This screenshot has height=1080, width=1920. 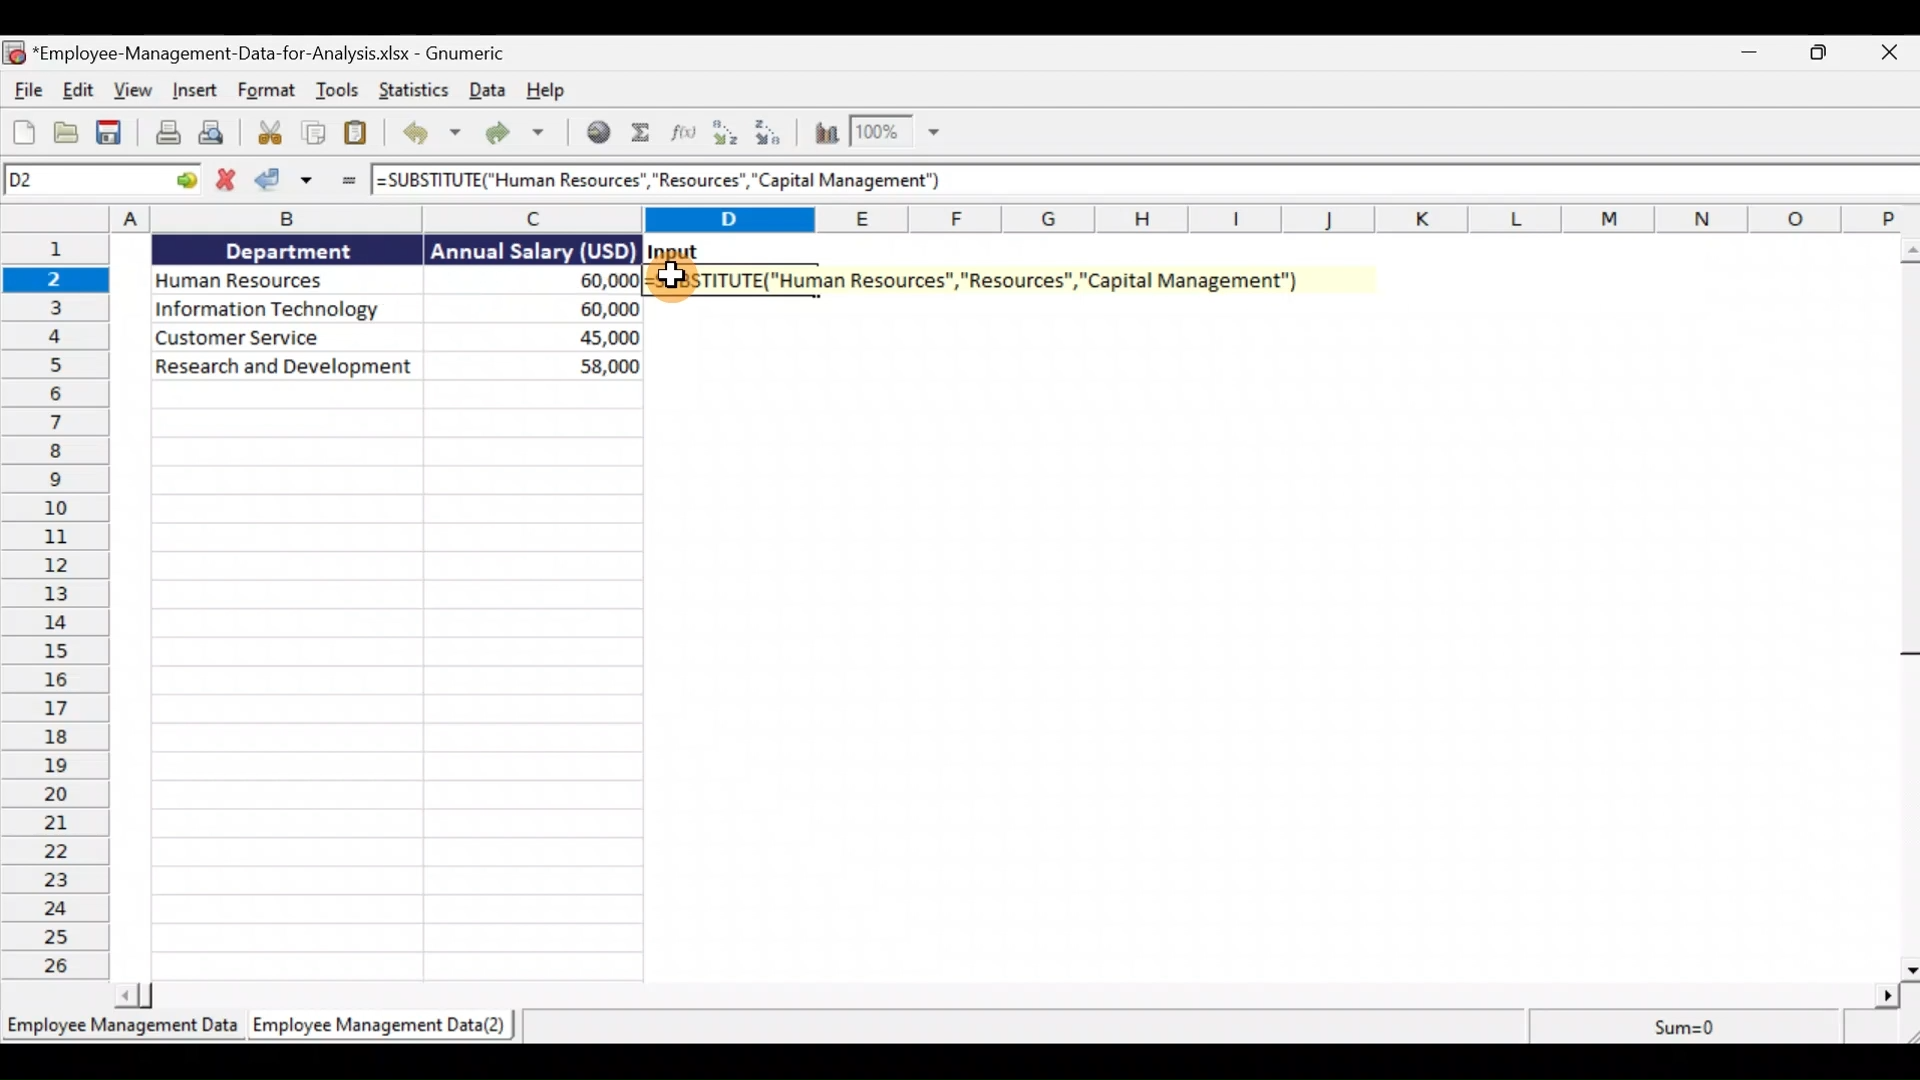 What do you see at coordinates (271, 90) in the screenshot?
I see `Format` at bounding box center [271, 90].